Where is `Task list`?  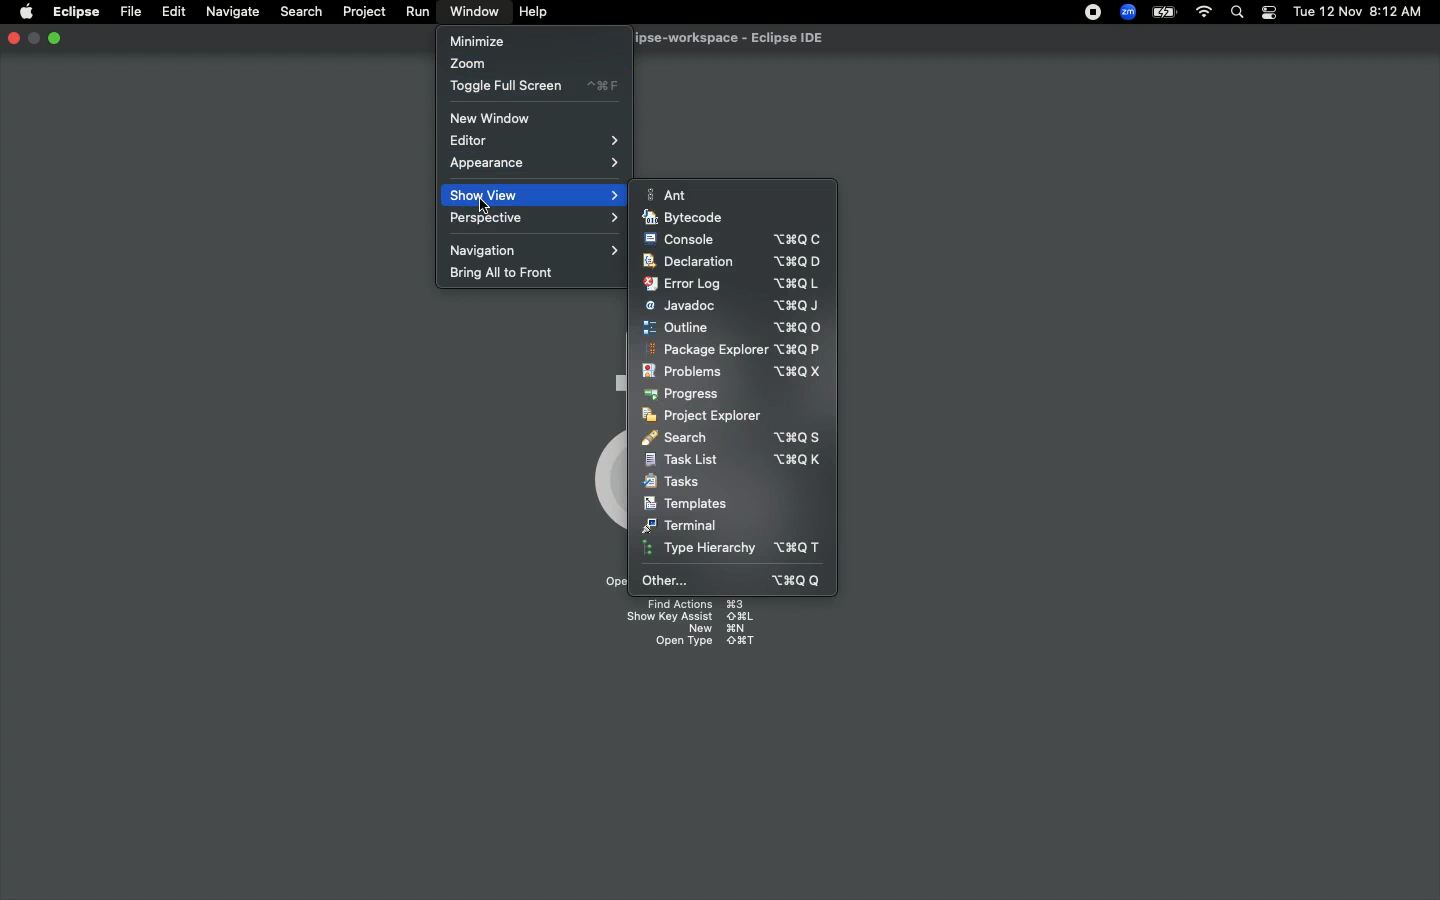
Task list is located at coordinates (734, 459).